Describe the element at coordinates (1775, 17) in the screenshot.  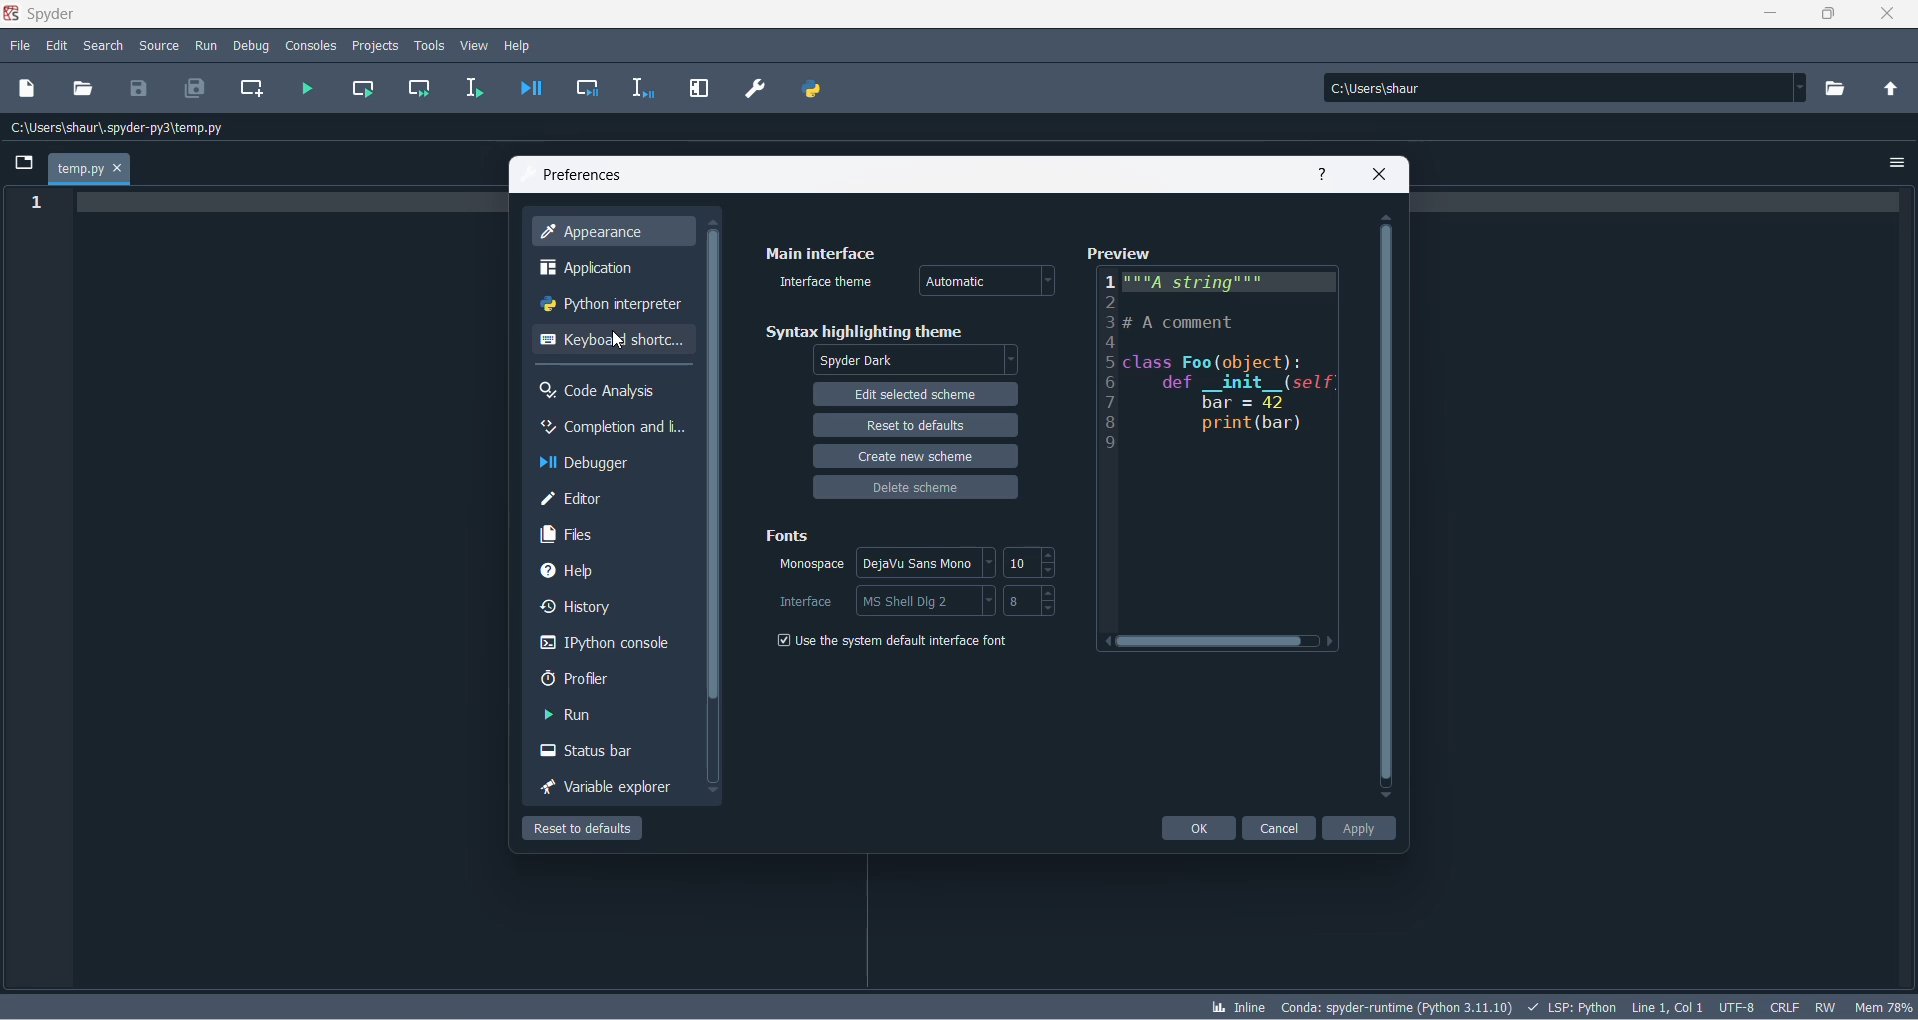
I see `minimize` at that location.